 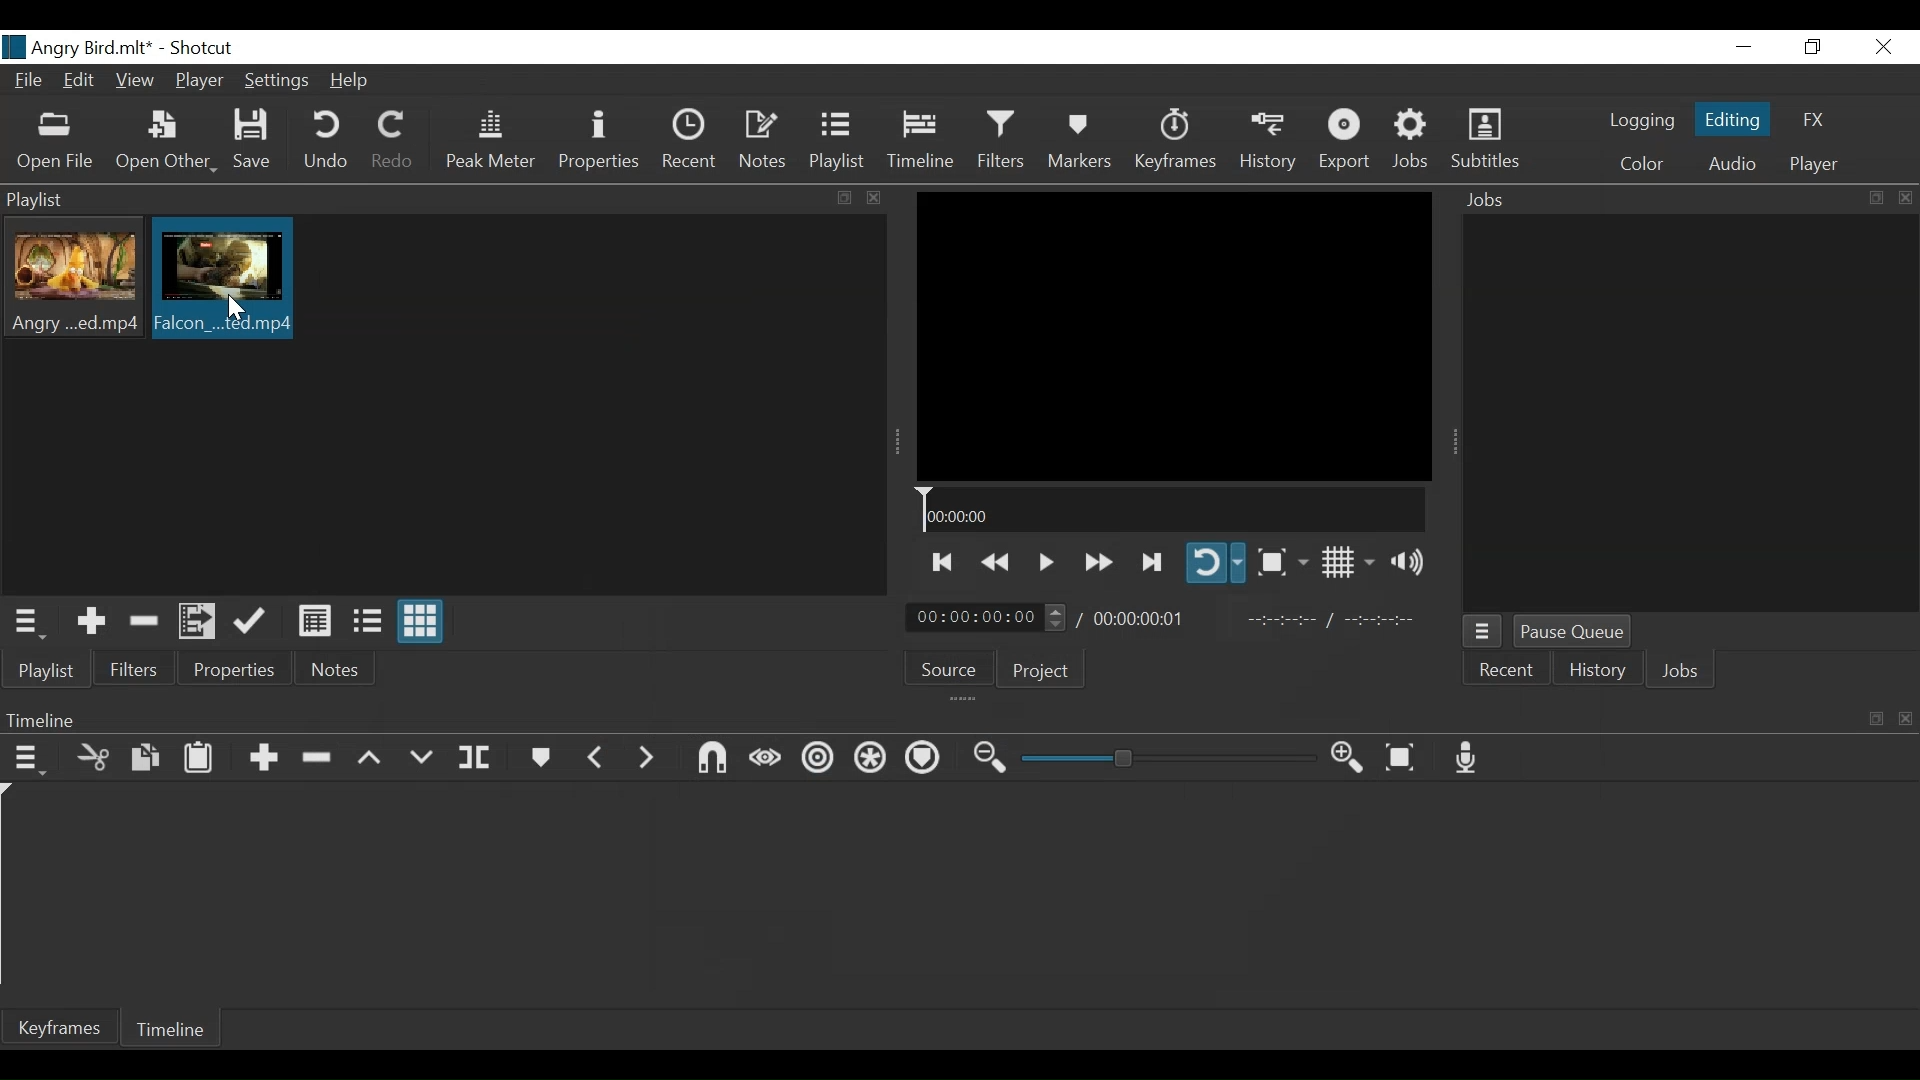 I want to click on Close, so click(x=1880, y=48).